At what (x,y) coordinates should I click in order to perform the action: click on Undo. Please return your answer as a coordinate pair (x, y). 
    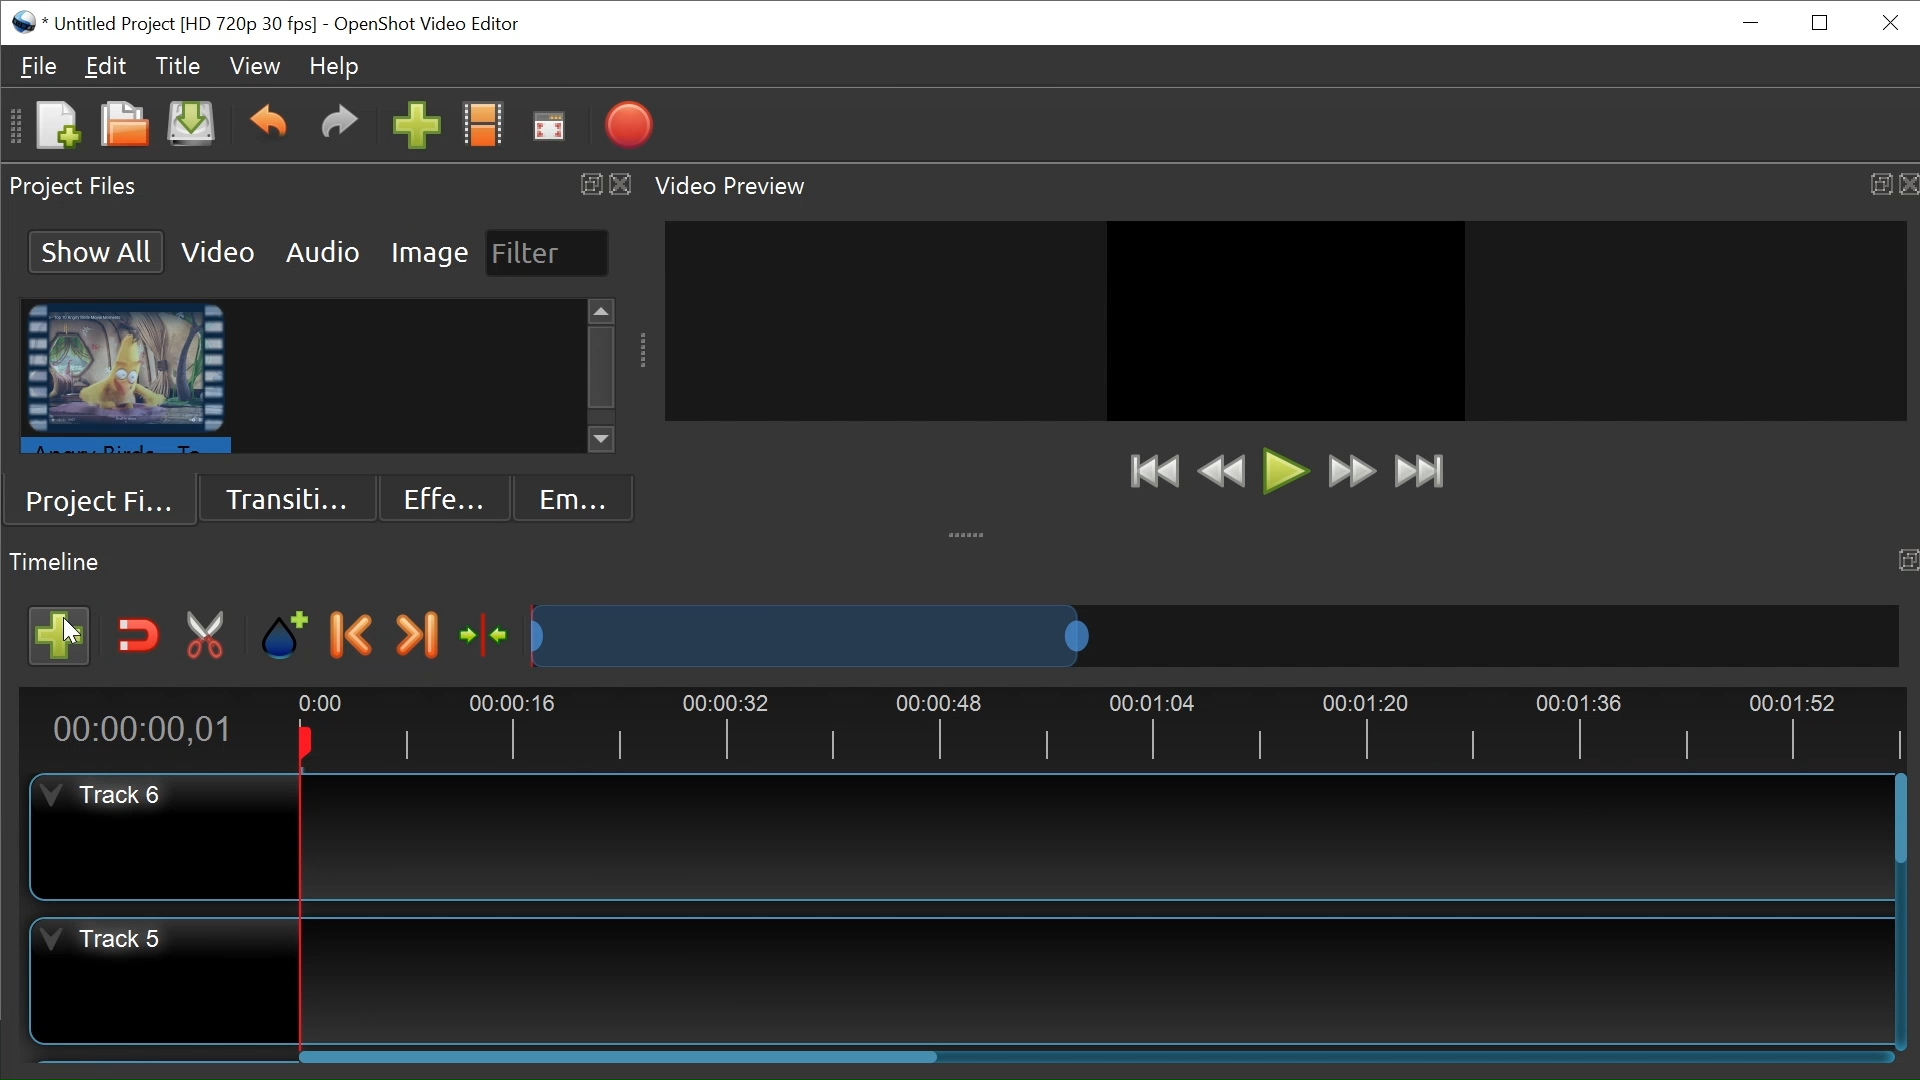
    Looking at the image, I should click on (267, 125).